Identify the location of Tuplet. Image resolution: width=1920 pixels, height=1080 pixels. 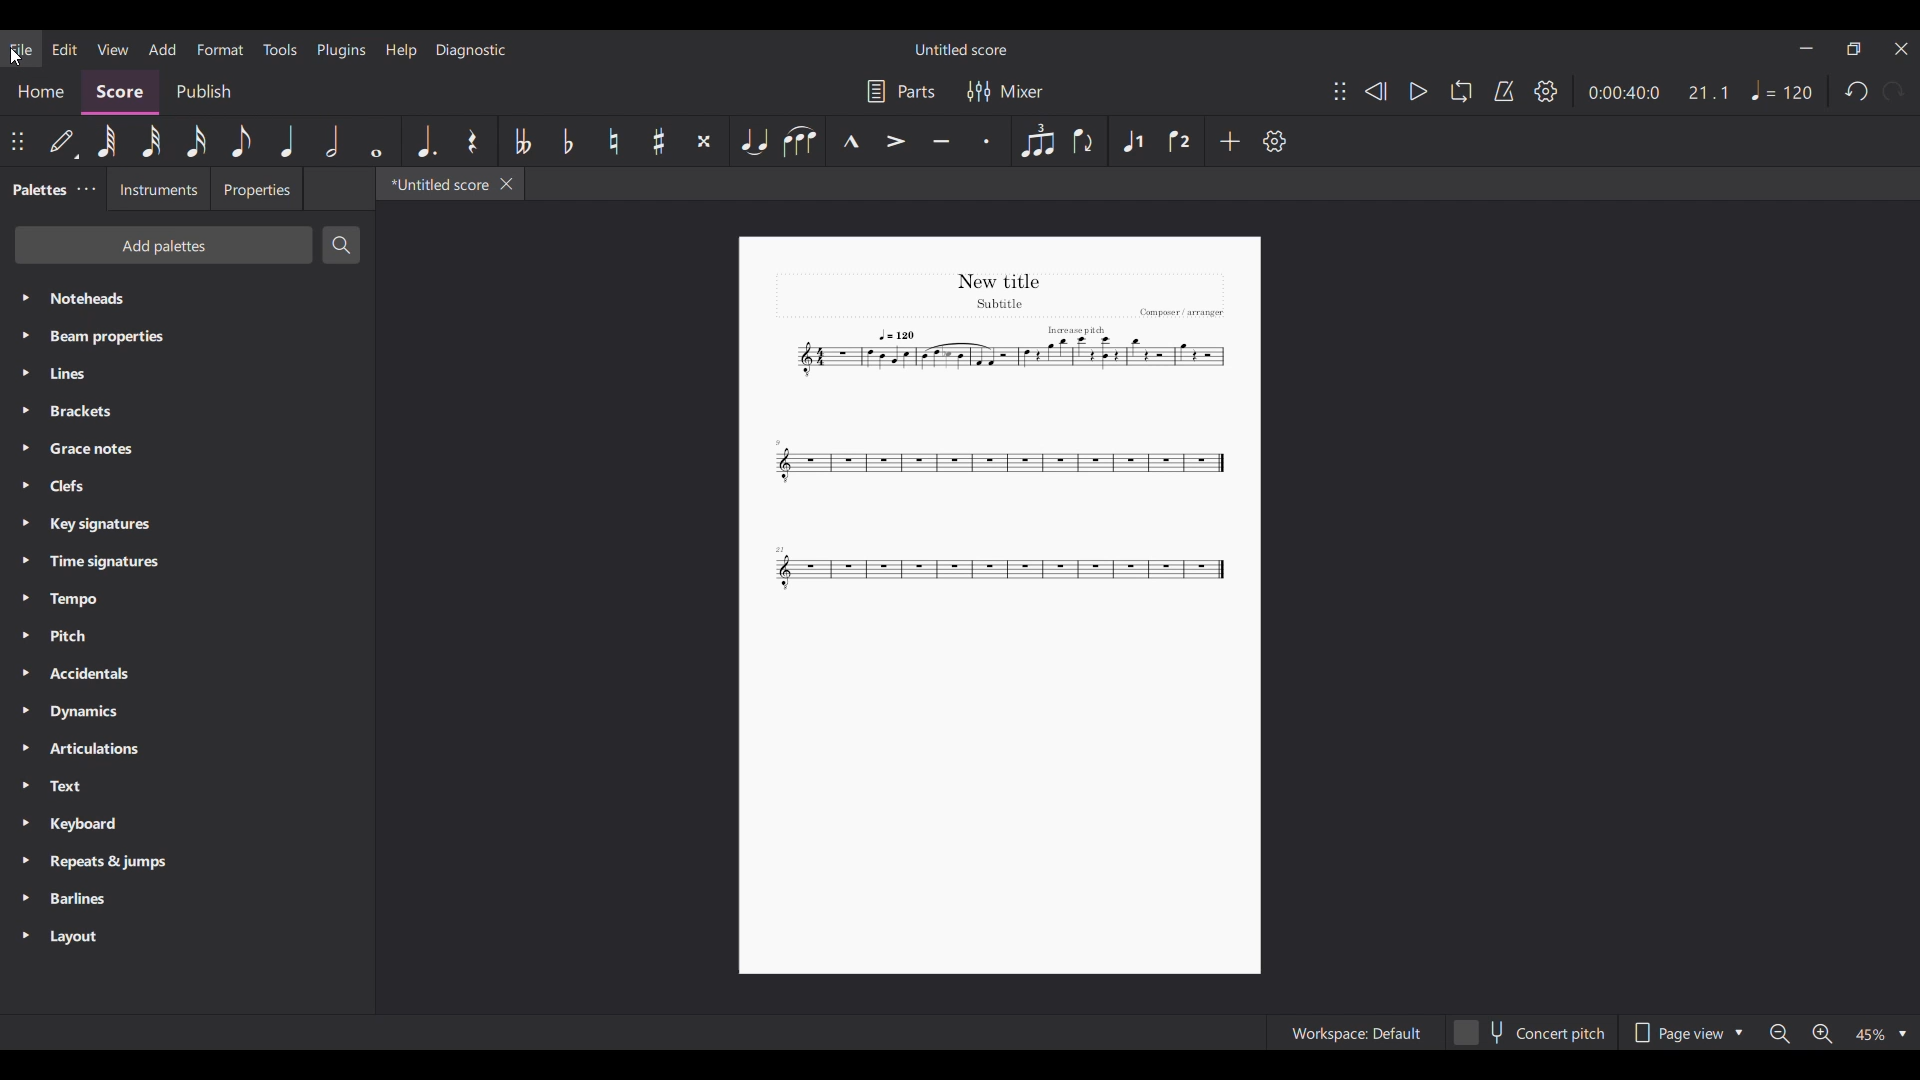
(1037, 141).